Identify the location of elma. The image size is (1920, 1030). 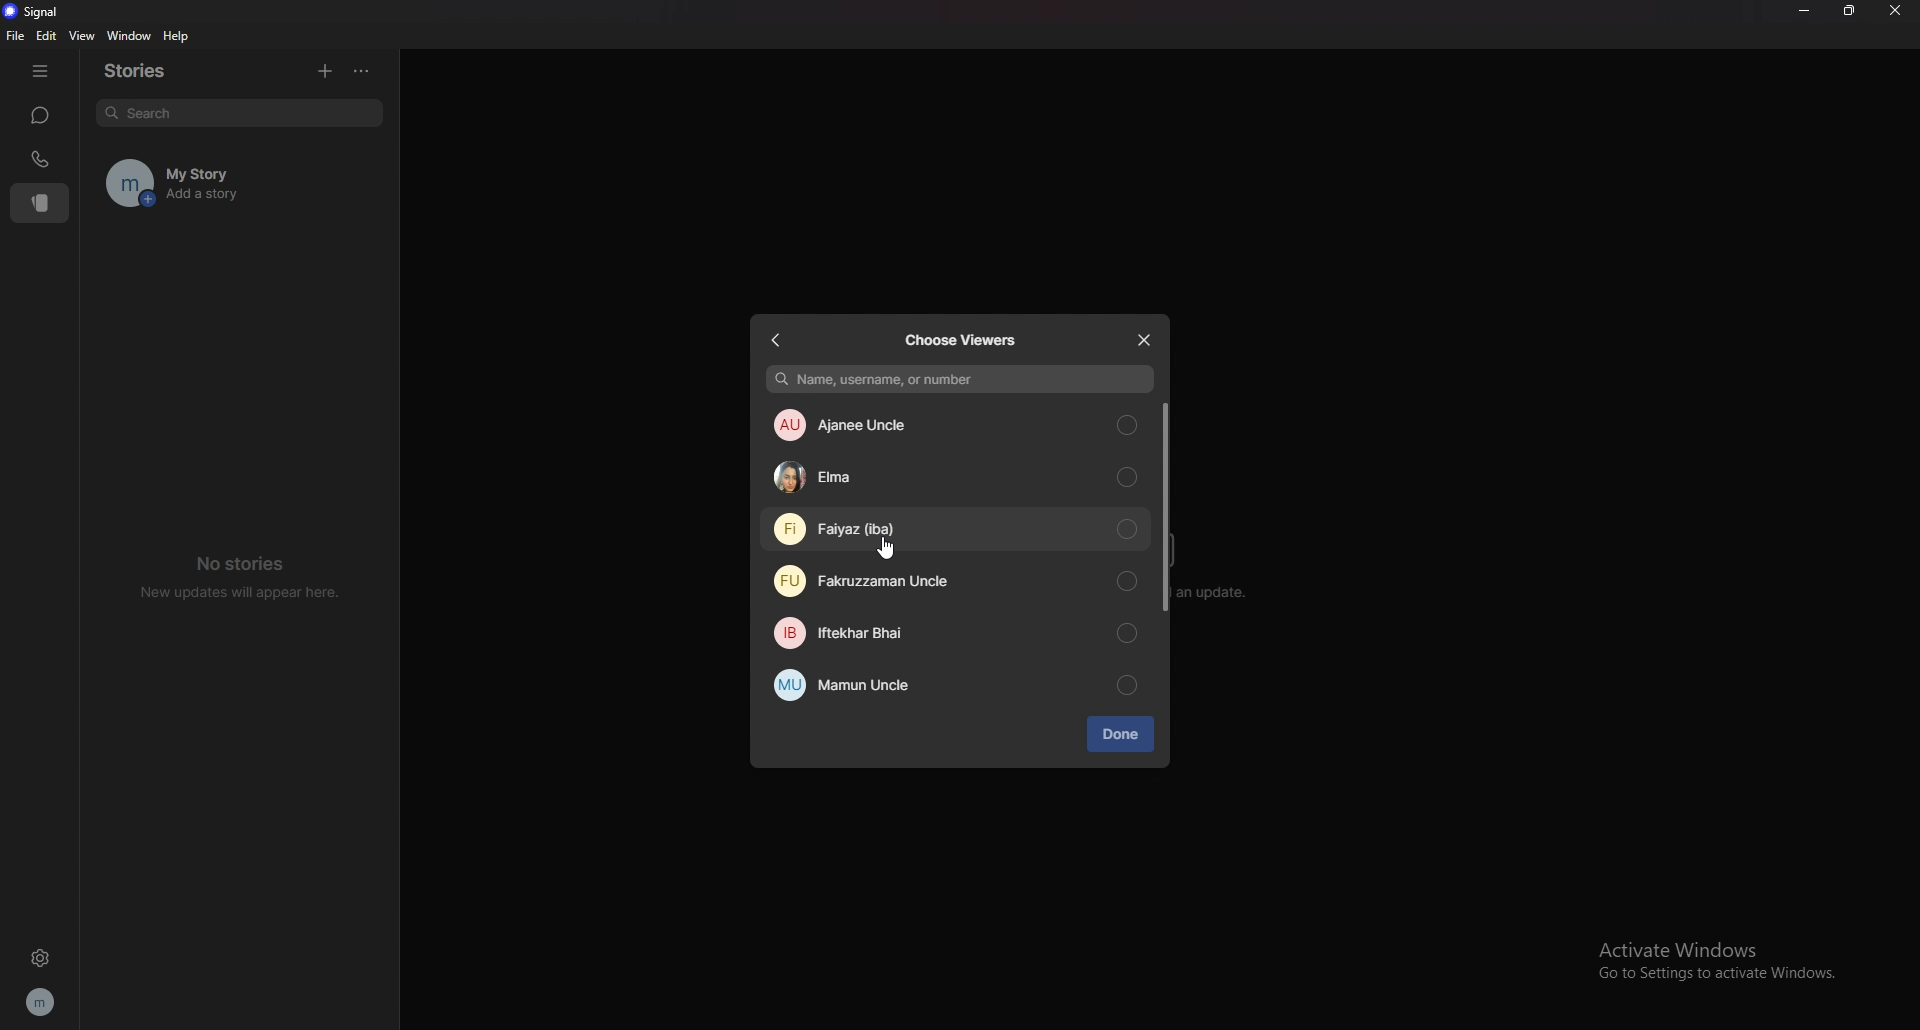
(954, 477).